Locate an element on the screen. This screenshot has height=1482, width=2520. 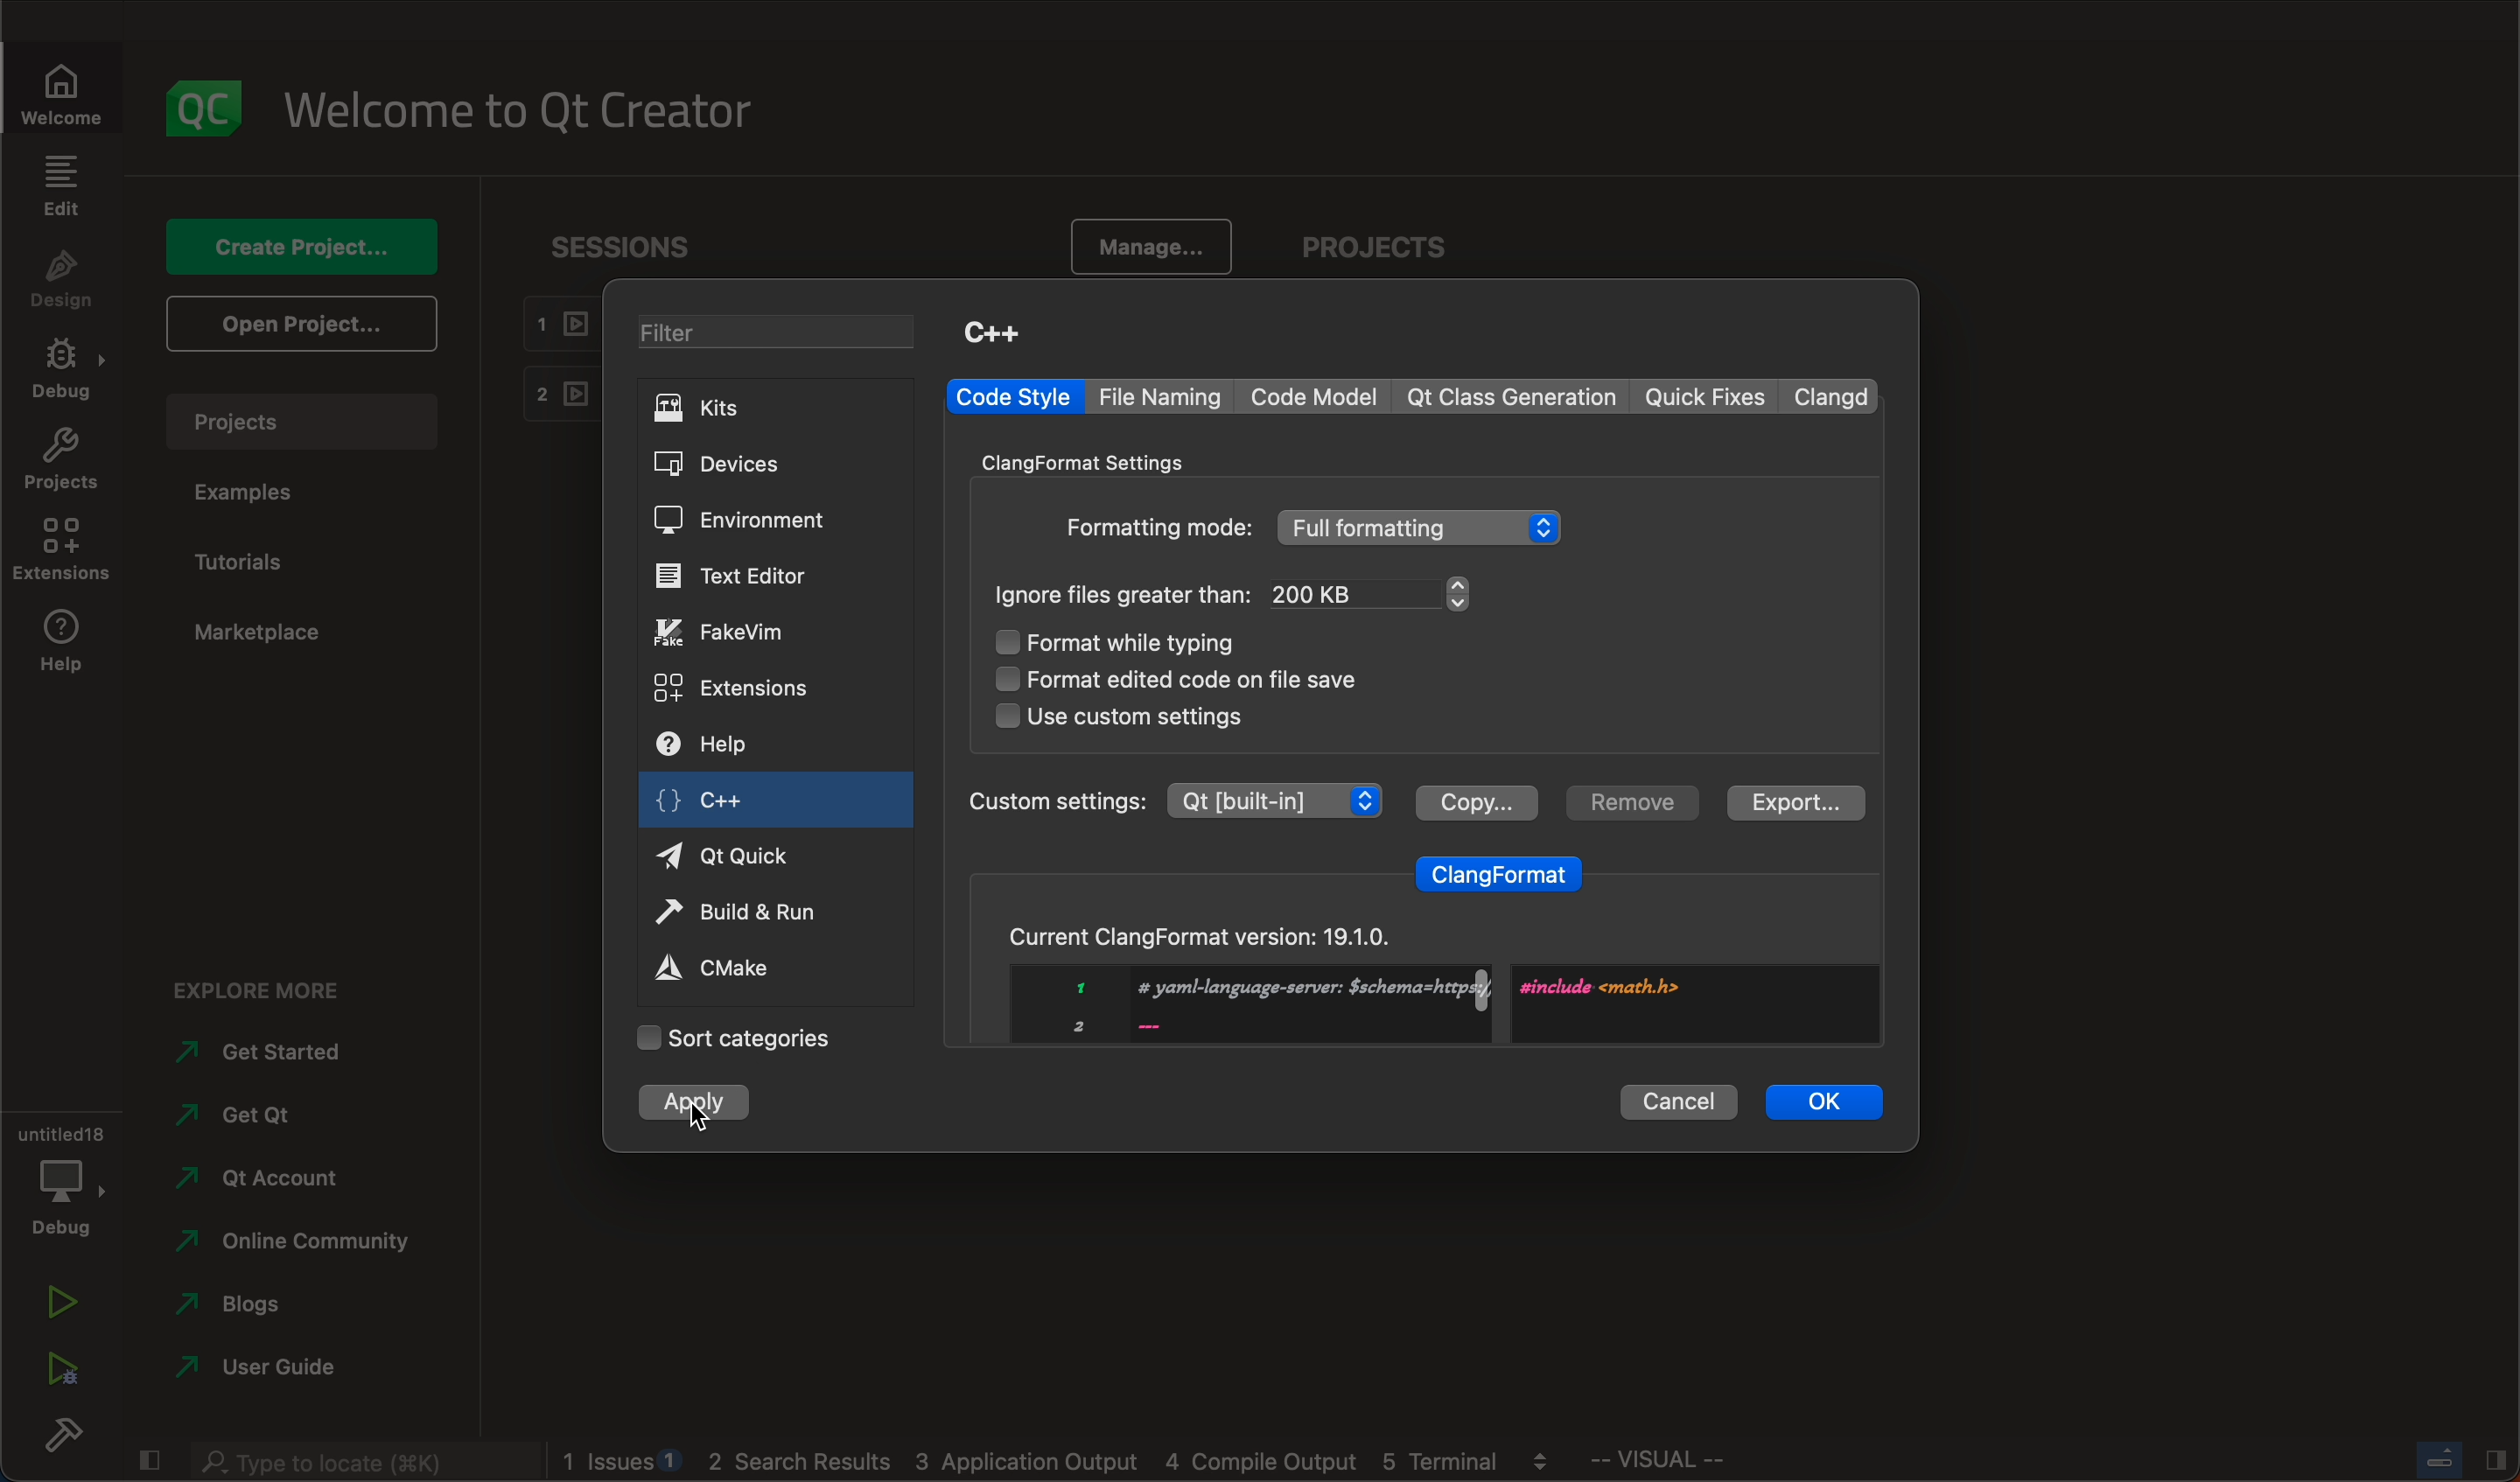
cancel is located at coordinates (1679, 1098).